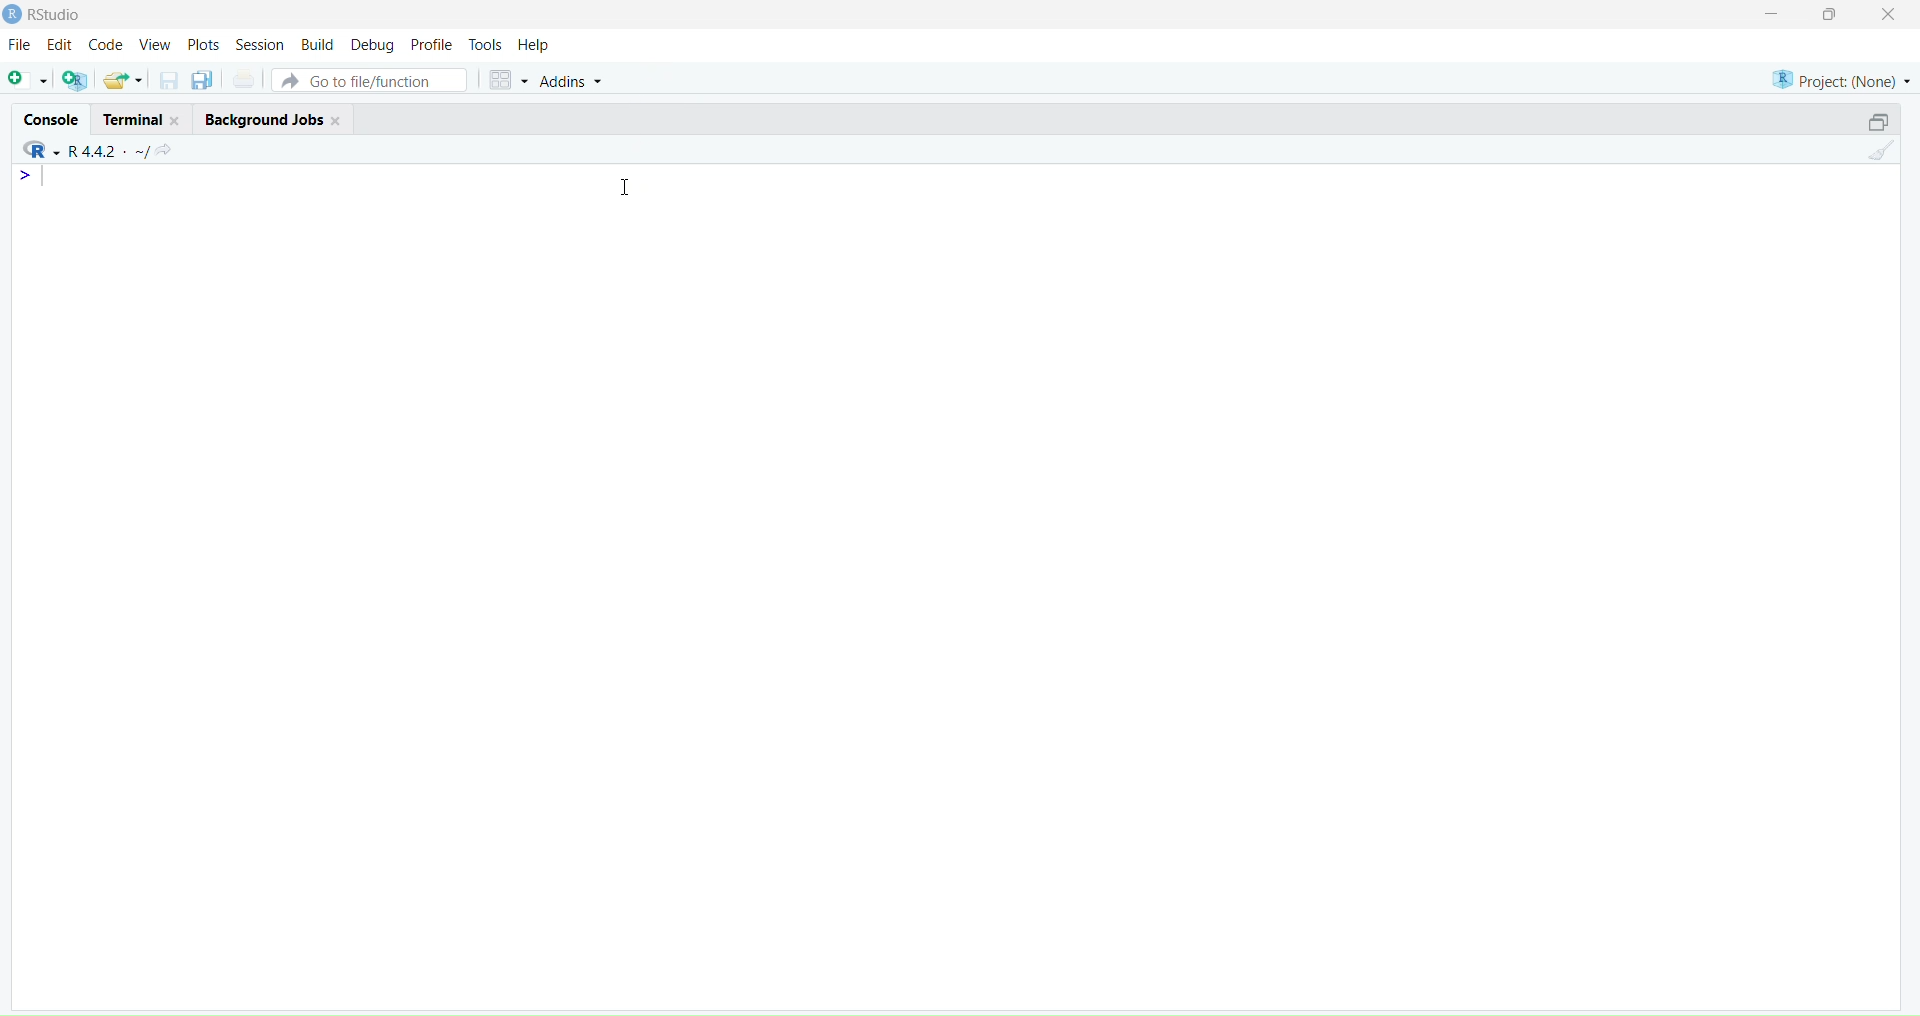 Image resolution: width=1920 pixels, height=1016 pixels. Describe the element at coordinates (205, 80) in the screenshot. I see `save all open documents` at that location.